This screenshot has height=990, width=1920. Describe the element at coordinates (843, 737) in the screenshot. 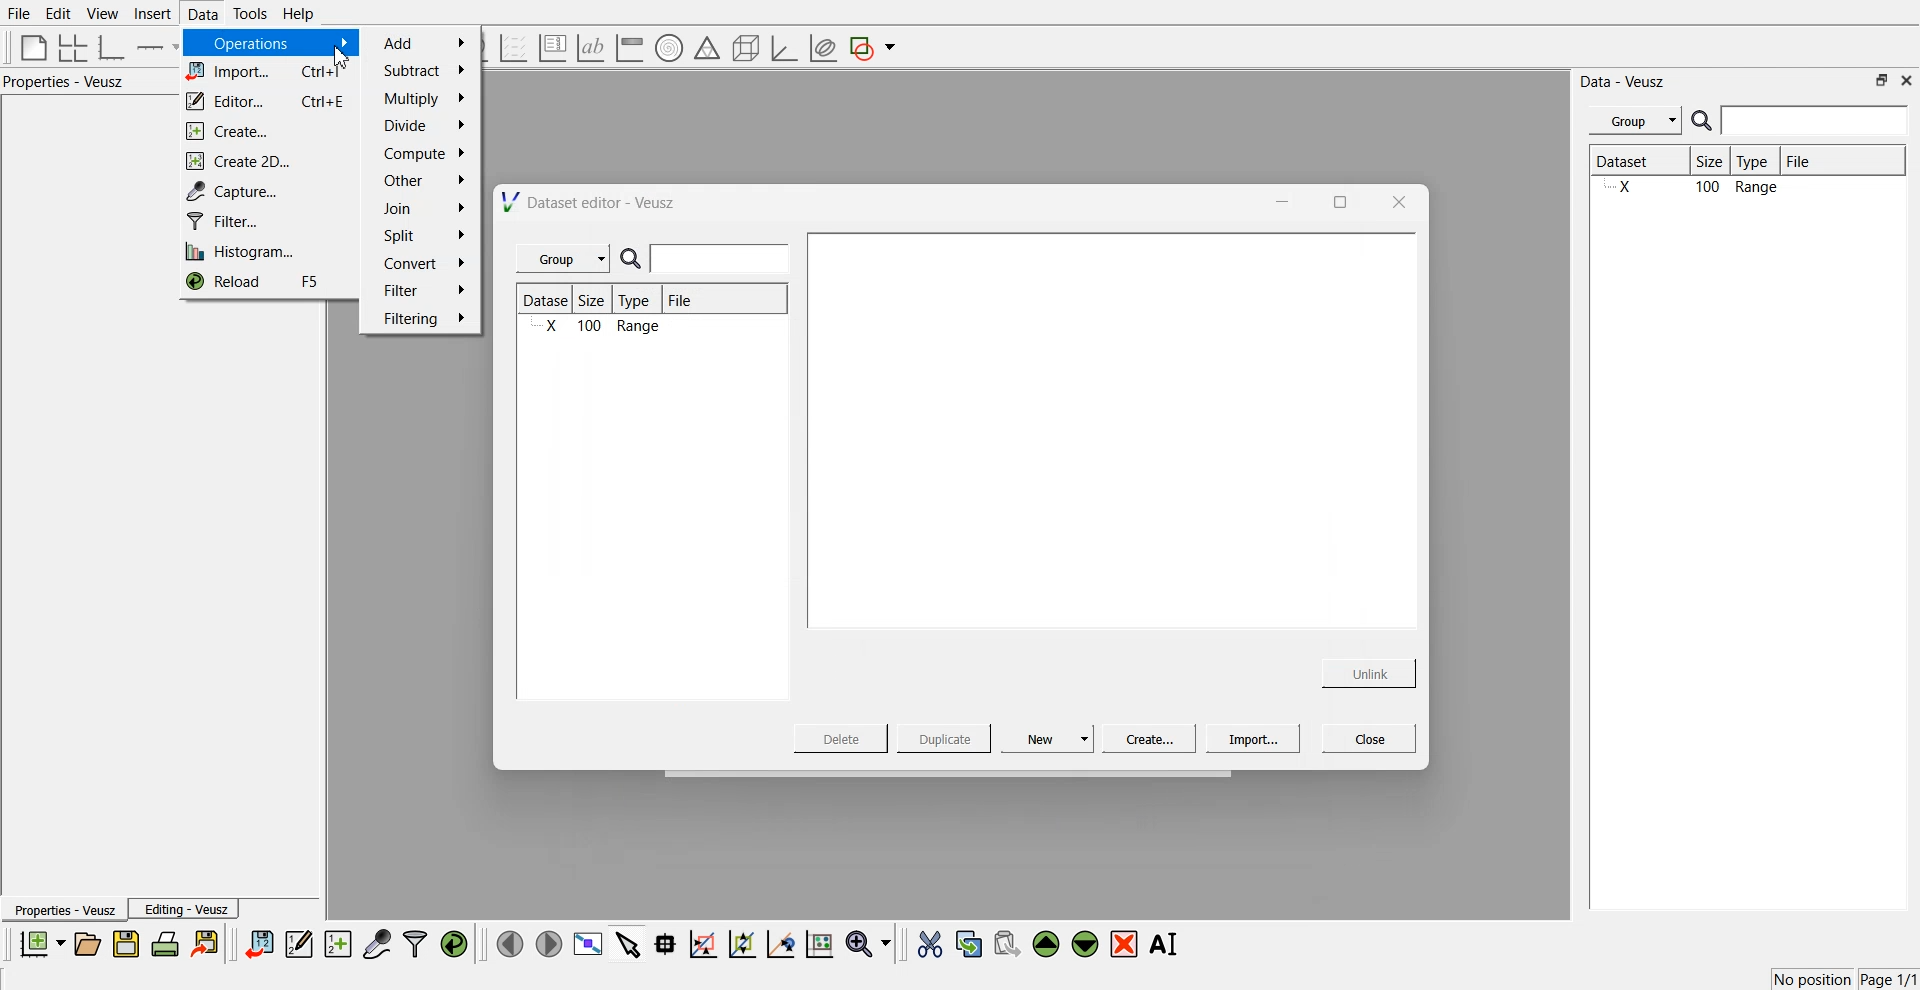

I see `Delete` at that location.